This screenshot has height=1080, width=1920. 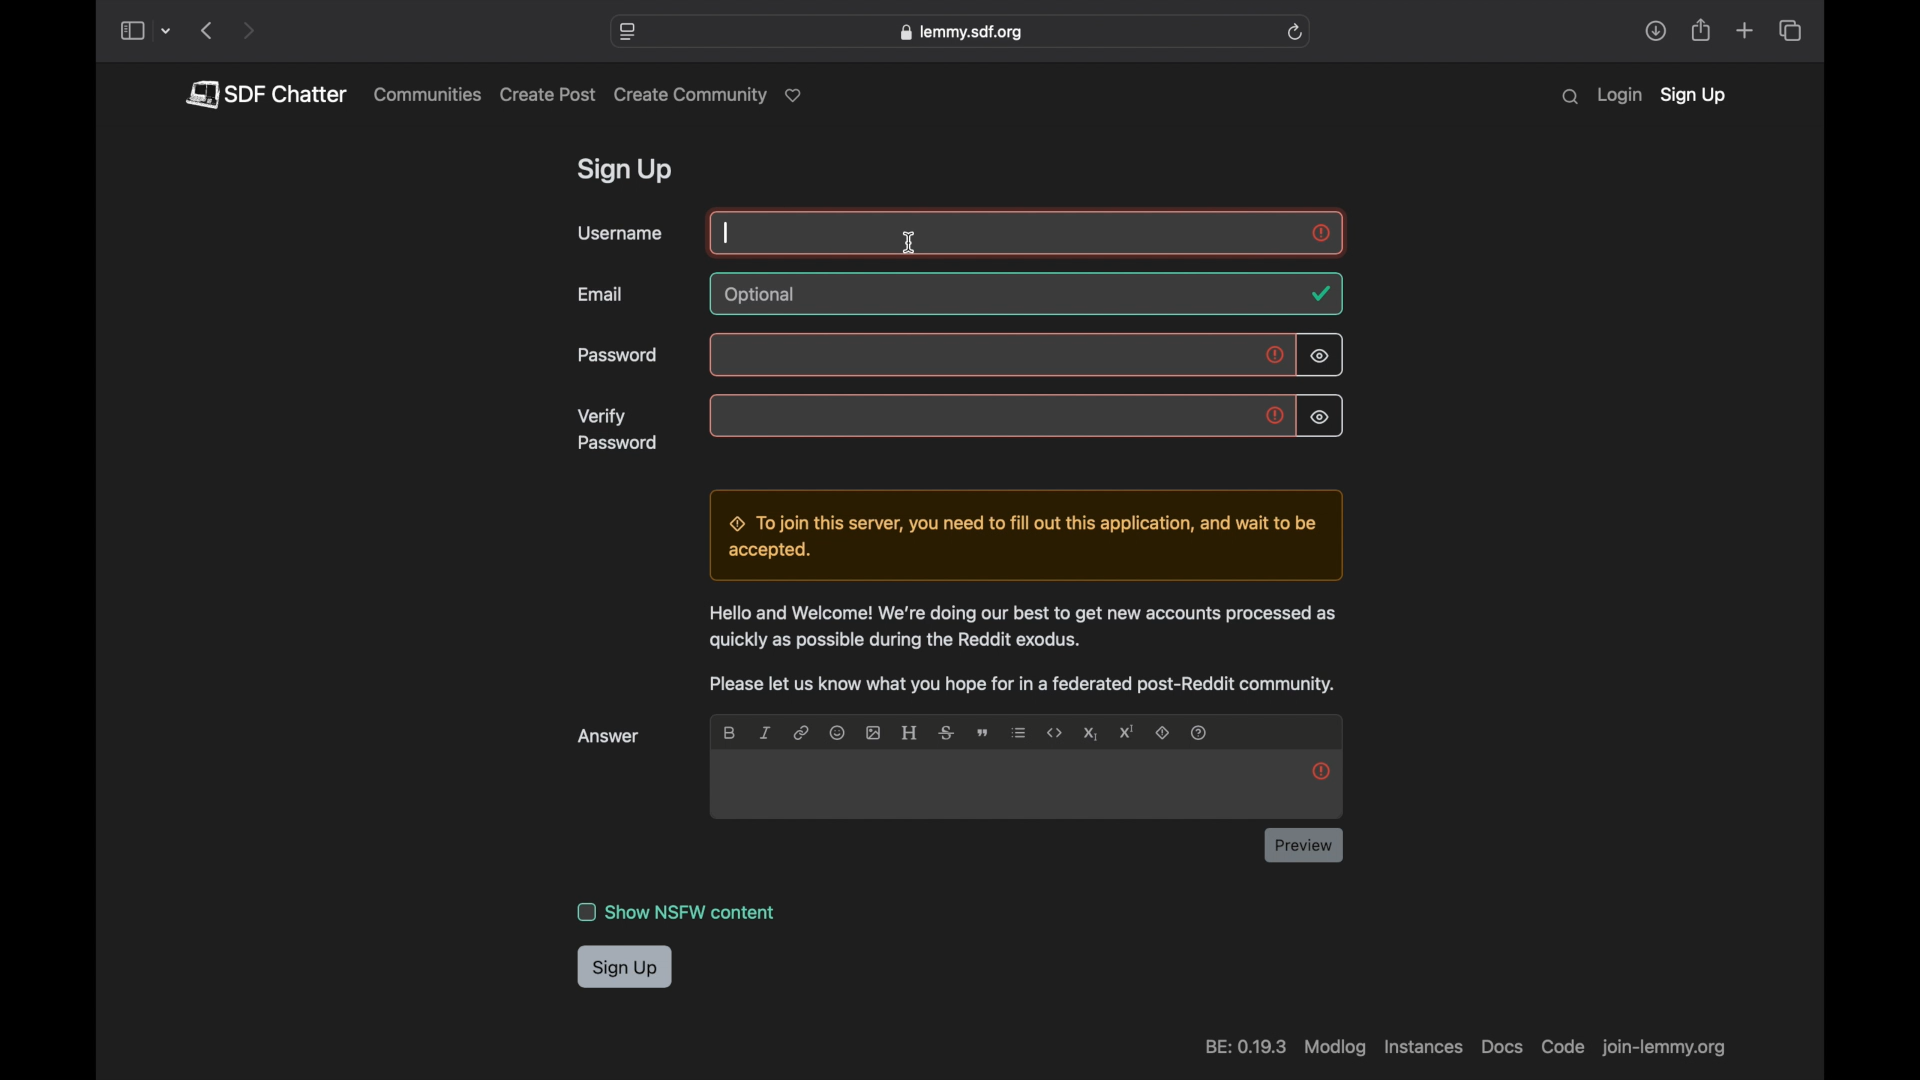 I want to click on docs, so click(x=1501, y=1047).